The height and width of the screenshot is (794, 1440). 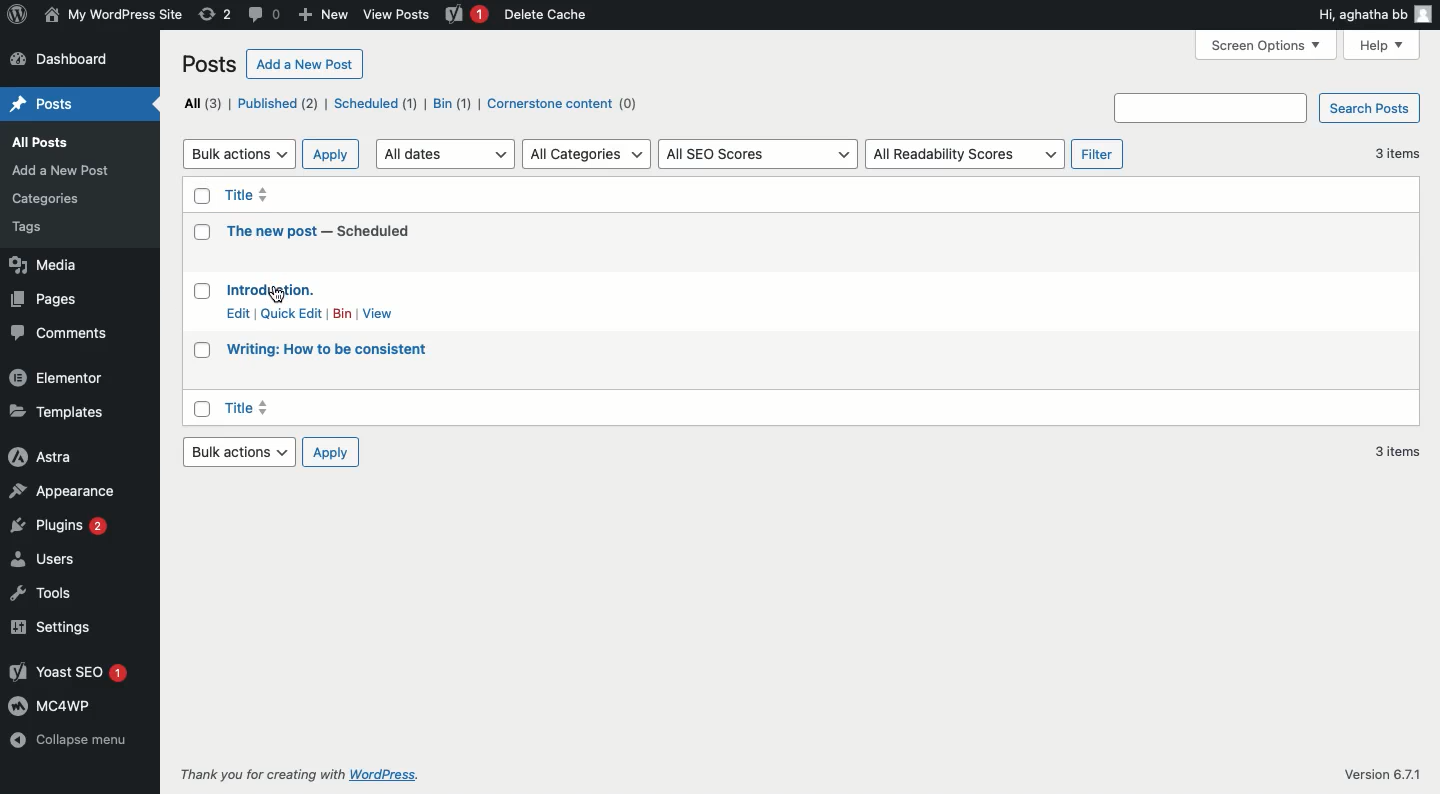 I want to click on Version 6.71, so click(x=1372, y=771).